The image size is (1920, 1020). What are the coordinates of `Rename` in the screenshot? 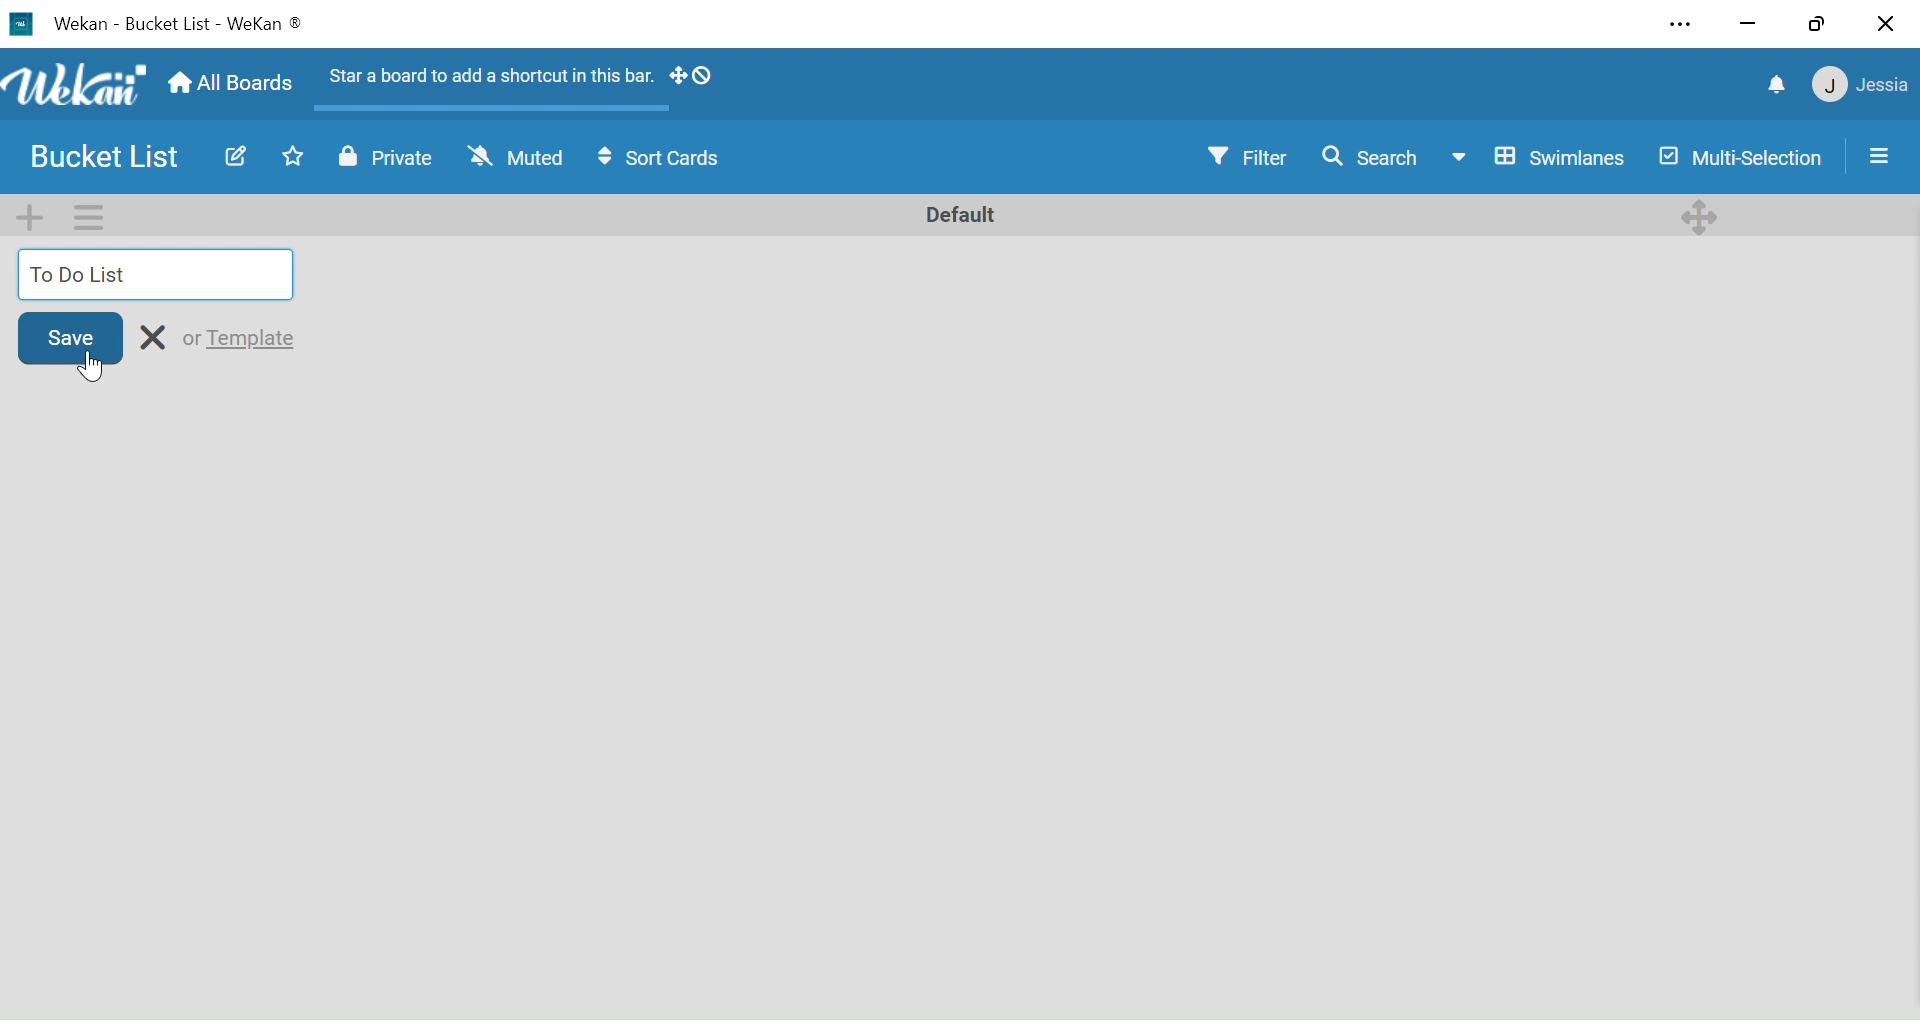 It's located at (155, 337).